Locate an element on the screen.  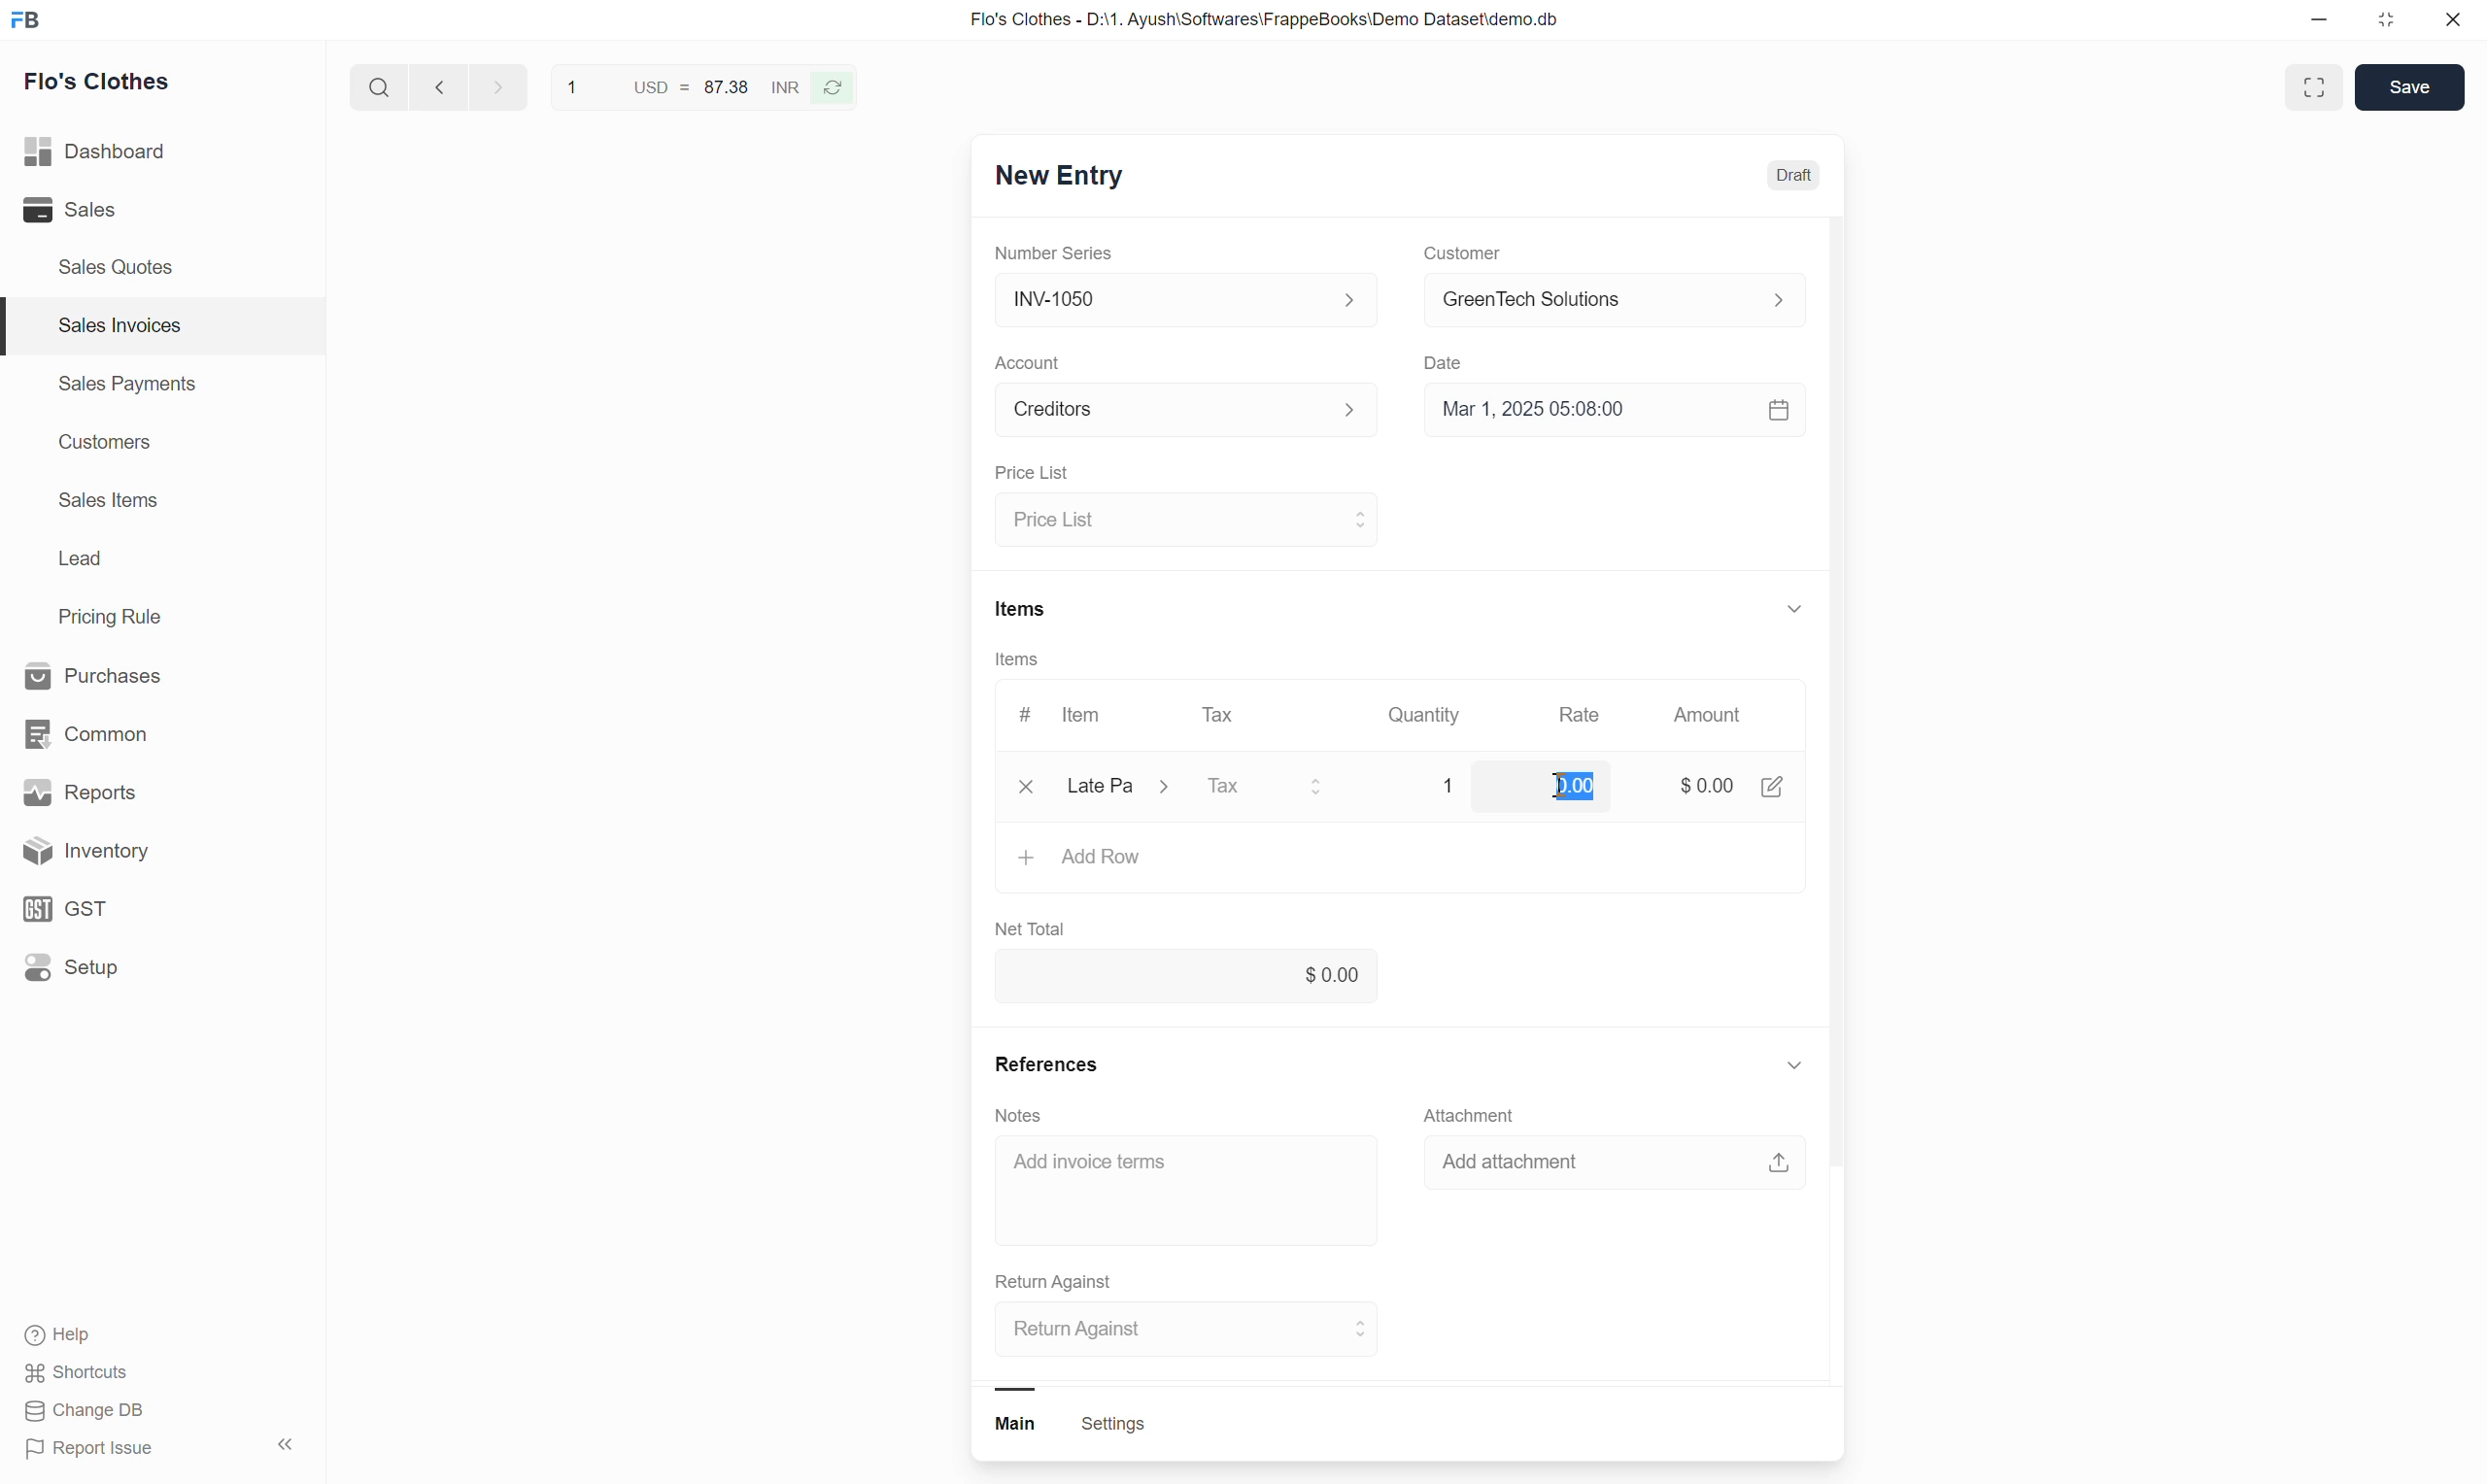
Select Account is located at coordinates (1177, 416).